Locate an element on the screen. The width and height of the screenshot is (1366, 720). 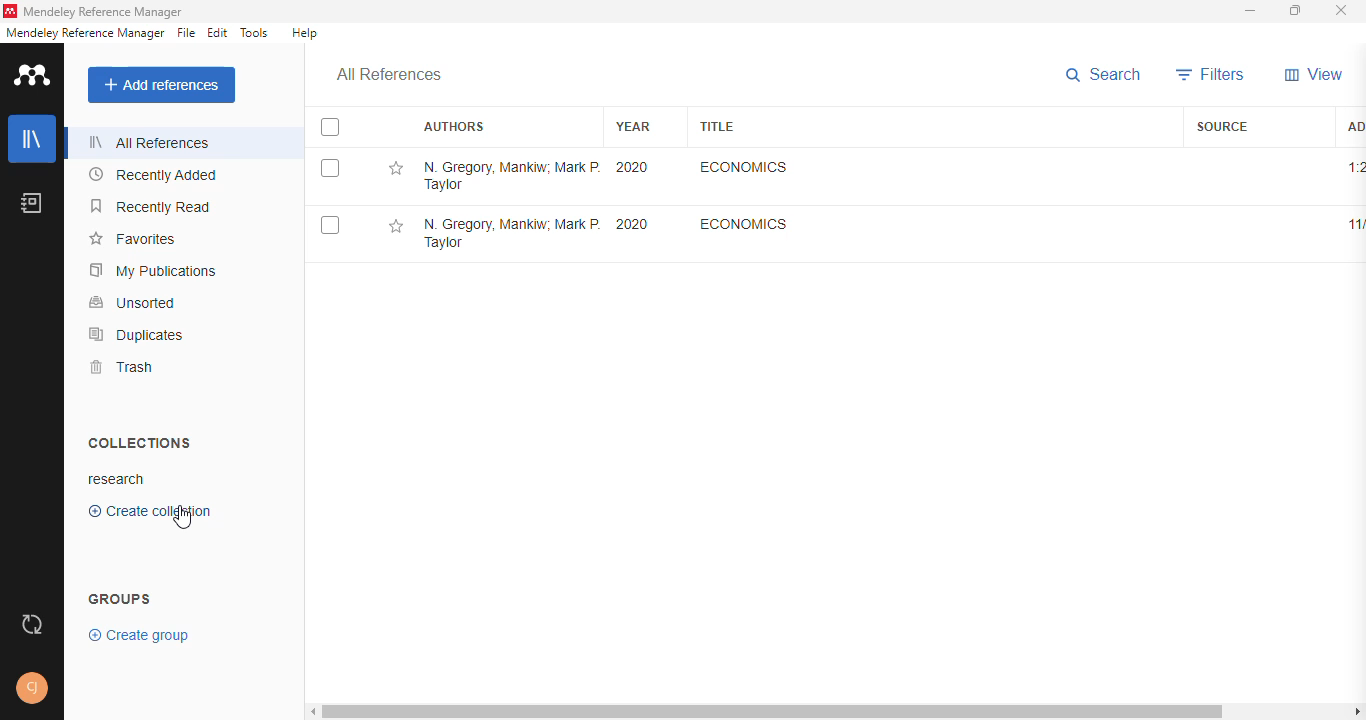
cursor is located at coordinates (183, 518).